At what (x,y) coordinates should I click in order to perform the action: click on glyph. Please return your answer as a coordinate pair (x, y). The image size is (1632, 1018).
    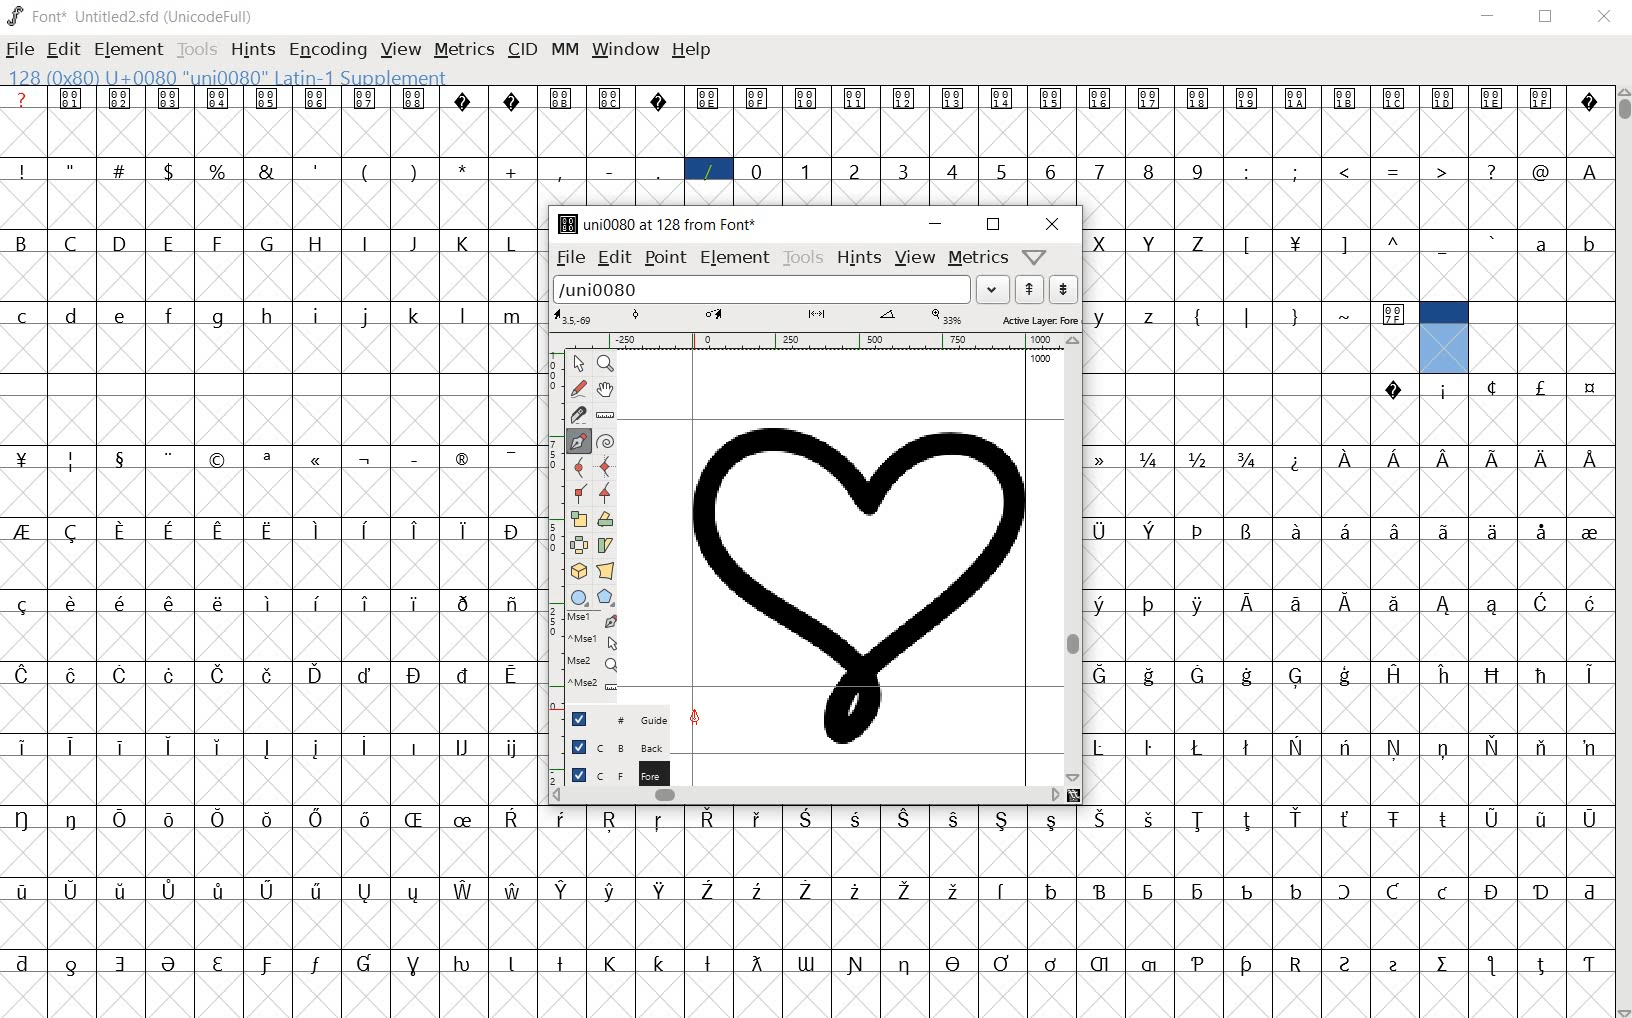
    Looking at the image, I should click on (170, 459).